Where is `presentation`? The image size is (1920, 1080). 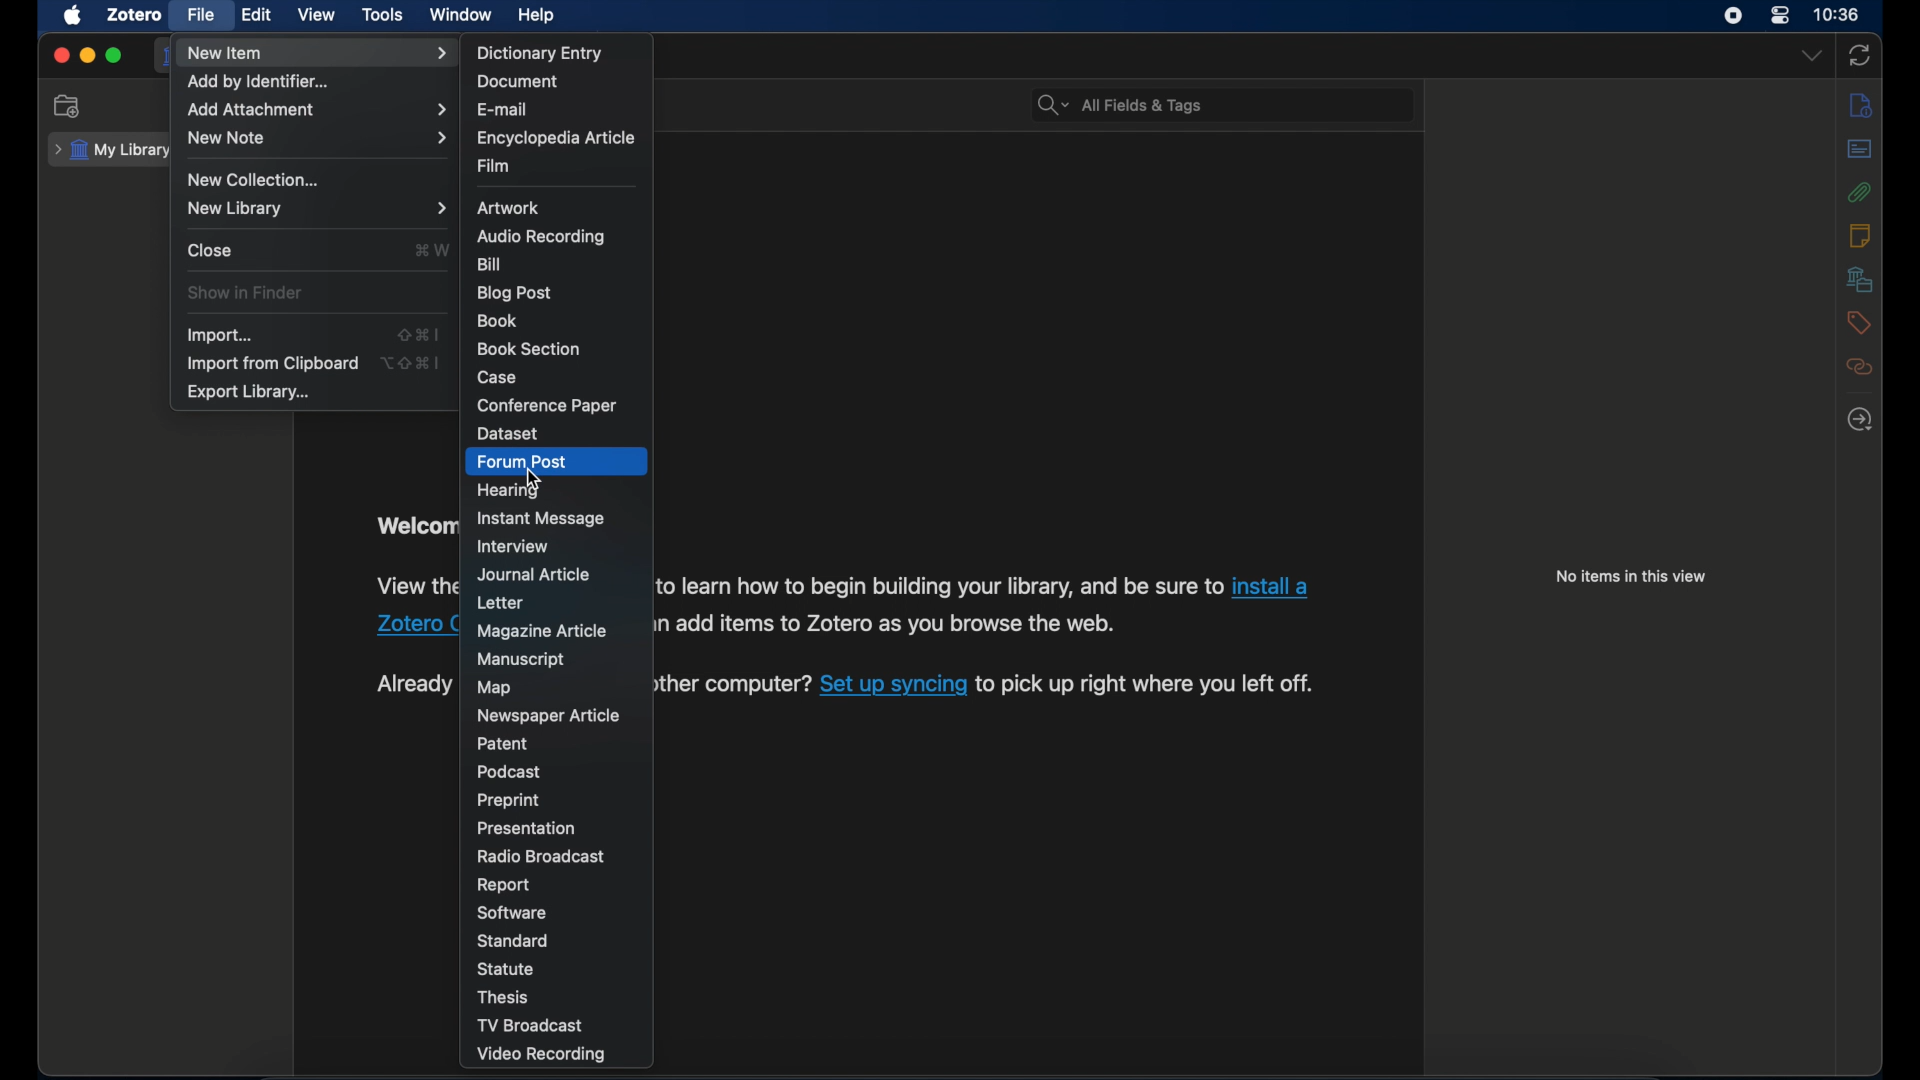 presentation is located at coordinates (528, 826).